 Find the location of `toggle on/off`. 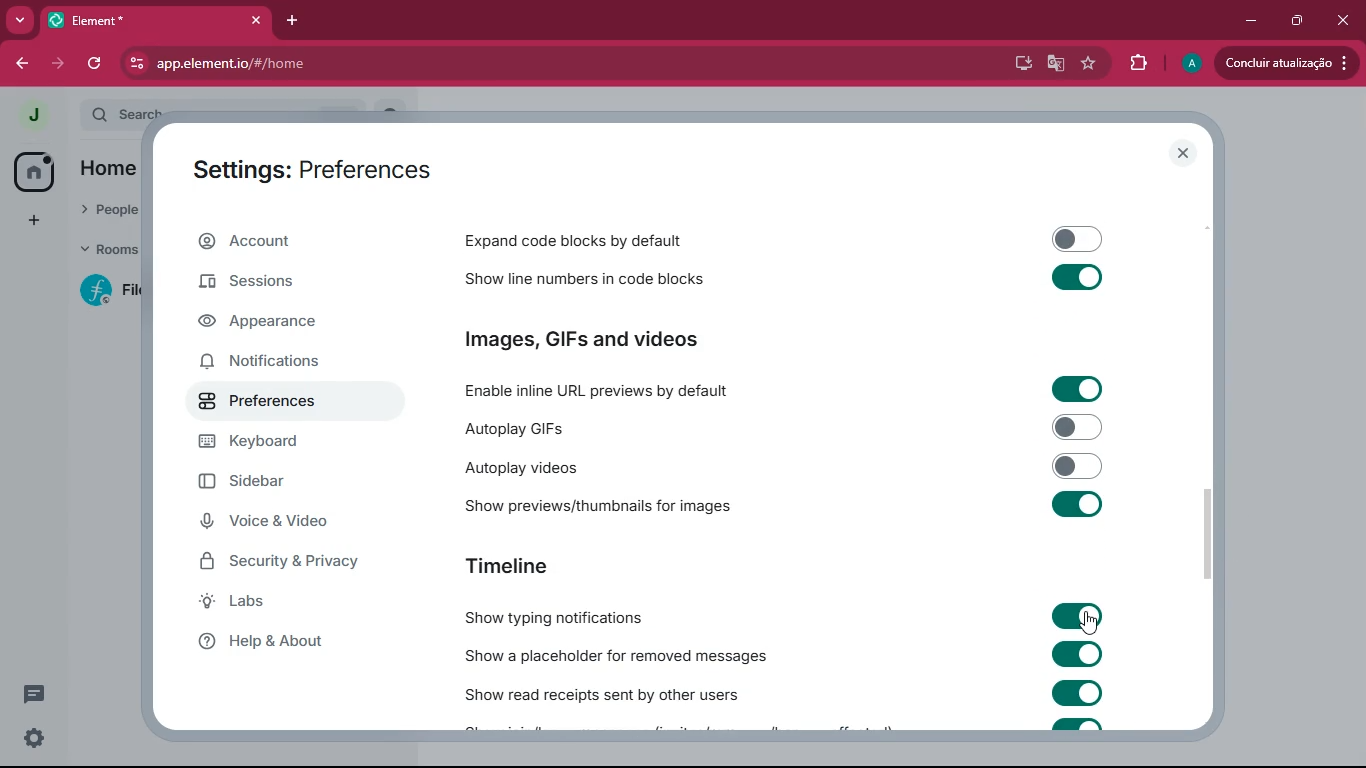

toggle on/off is located at coordinates (1079, 239).